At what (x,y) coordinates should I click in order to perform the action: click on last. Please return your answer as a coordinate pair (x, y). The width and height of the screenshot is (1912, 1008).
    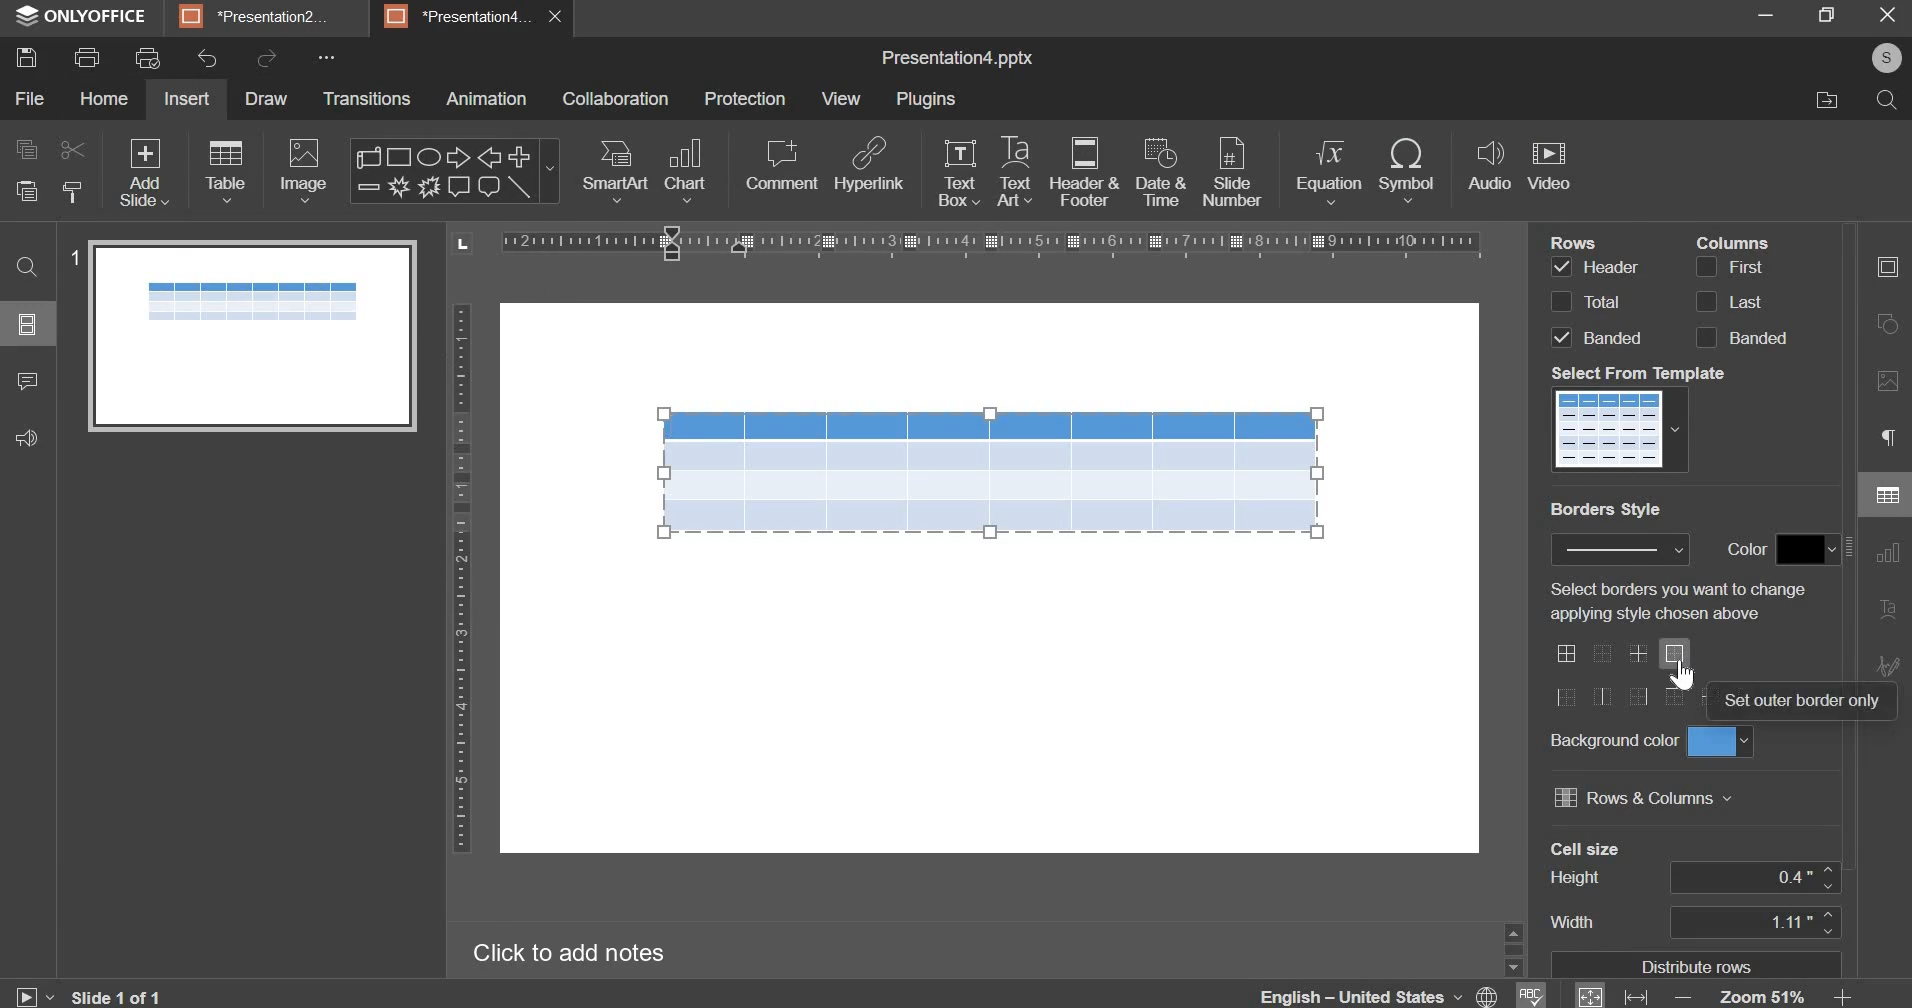
    Looking at the image, I should click on (1732, 301).